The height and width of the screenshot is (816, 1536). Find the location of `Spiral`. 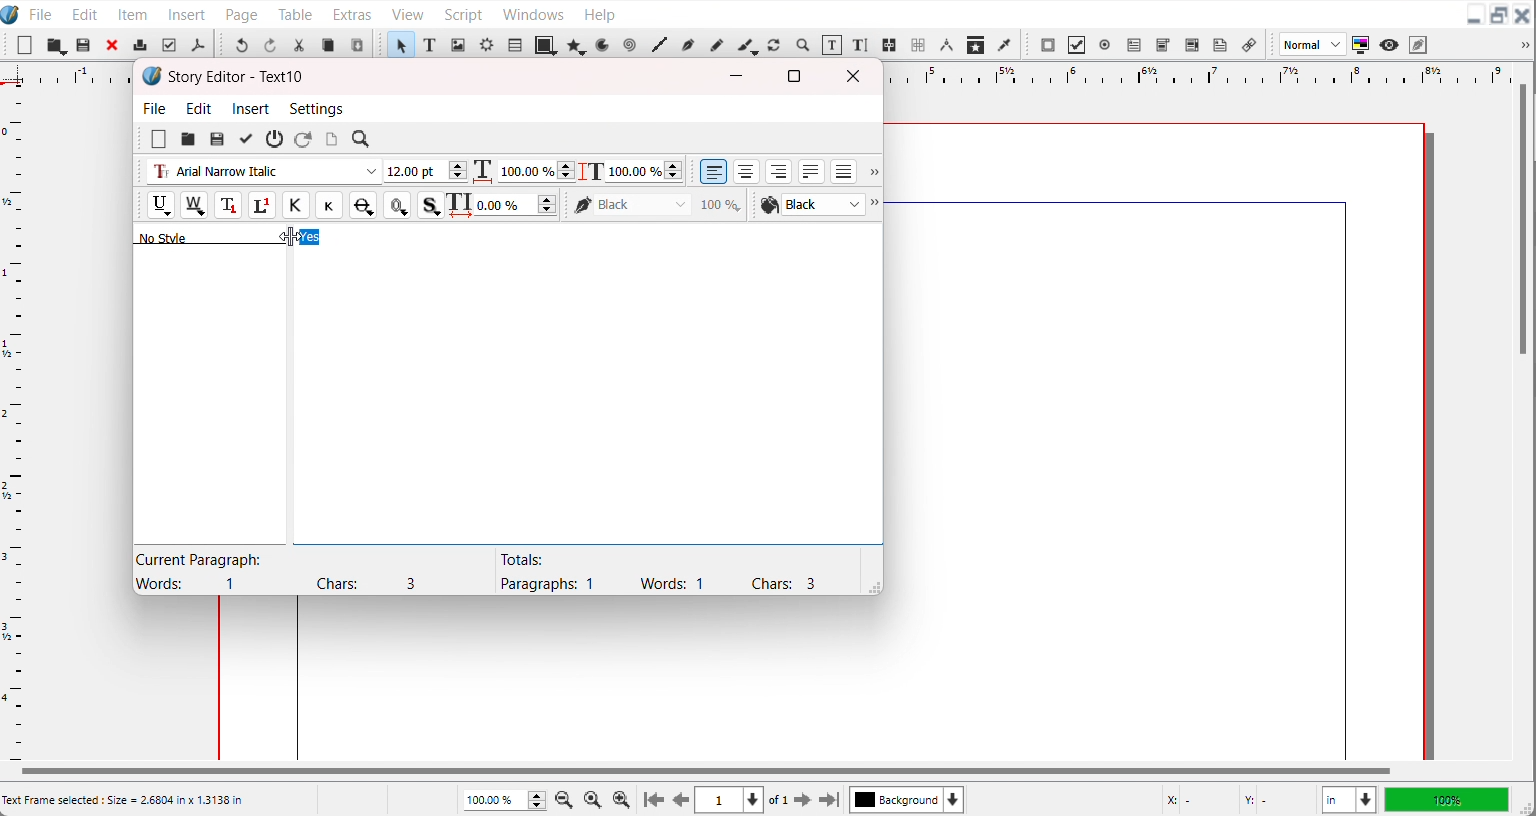

Spiral is located at coordinates (628, 45).